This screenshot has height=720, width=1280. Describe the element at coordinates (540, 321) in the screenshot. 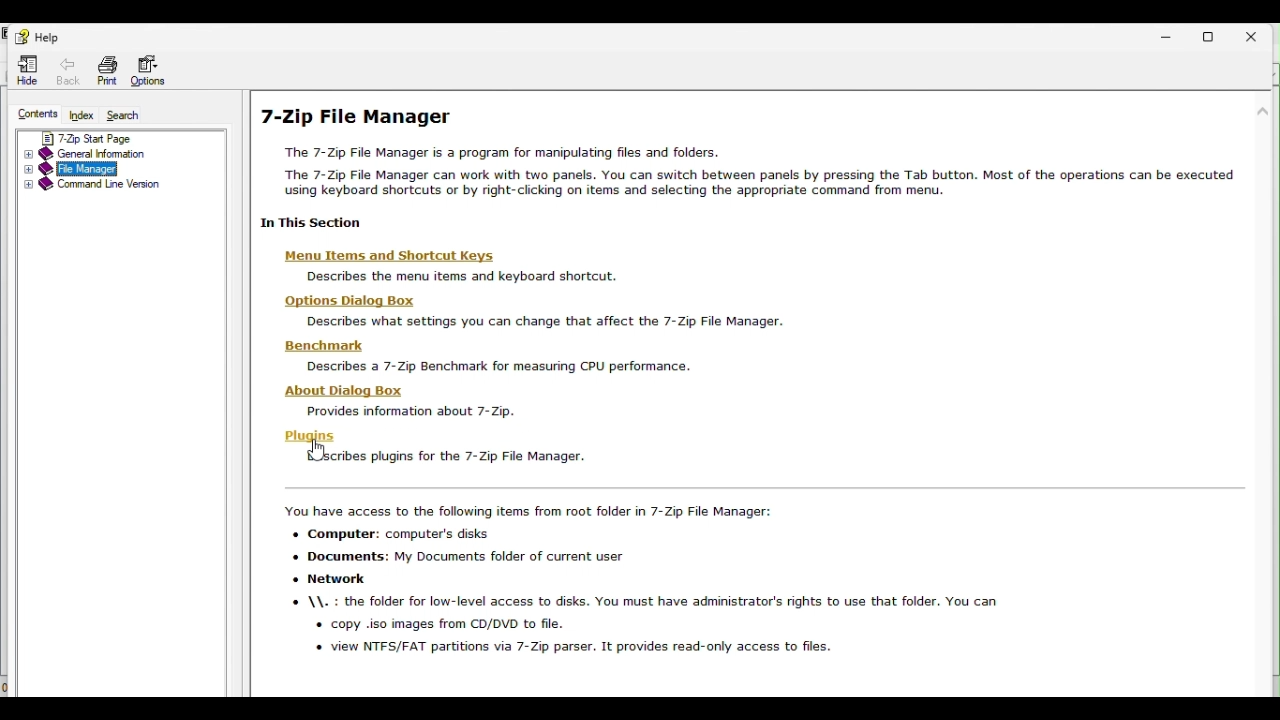

I see `text` at that location.